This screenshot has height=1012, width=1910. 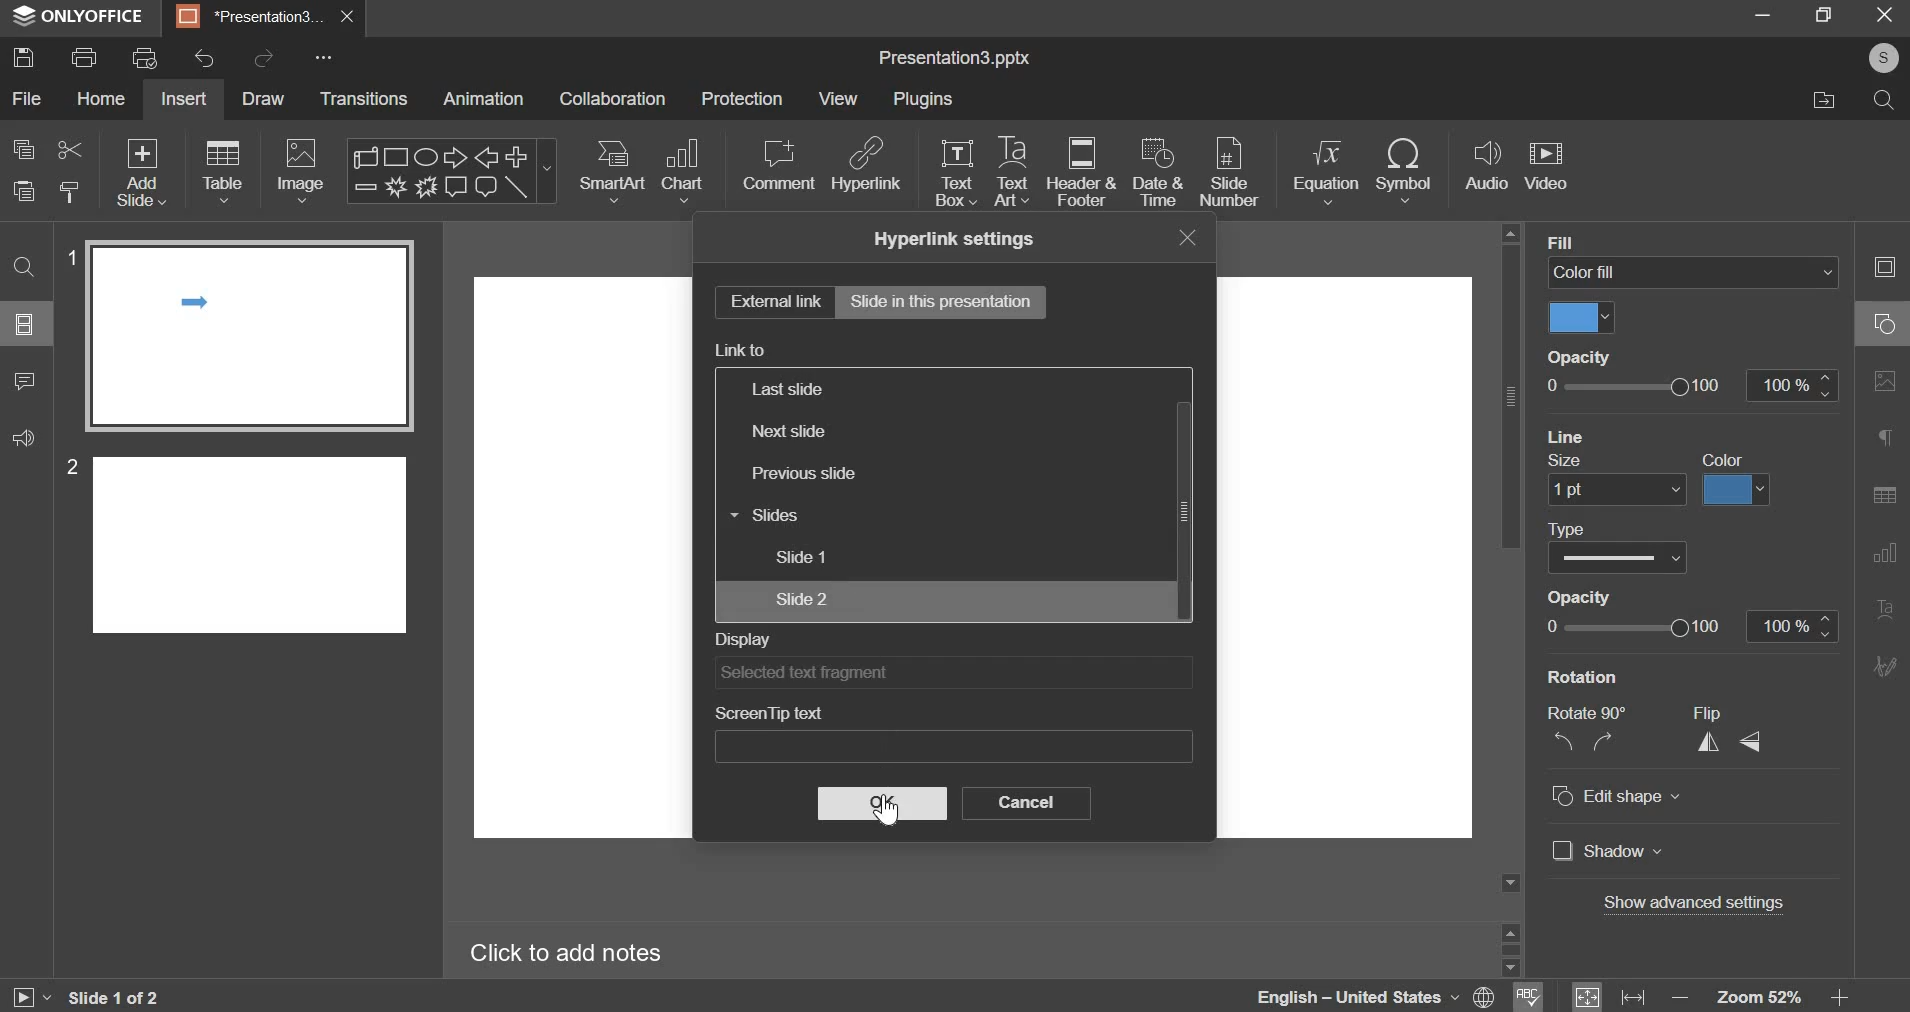 What do you see at coordinates (1616, 491) in the screenshot?
I see `set size` at bounding box center [1616, 491].